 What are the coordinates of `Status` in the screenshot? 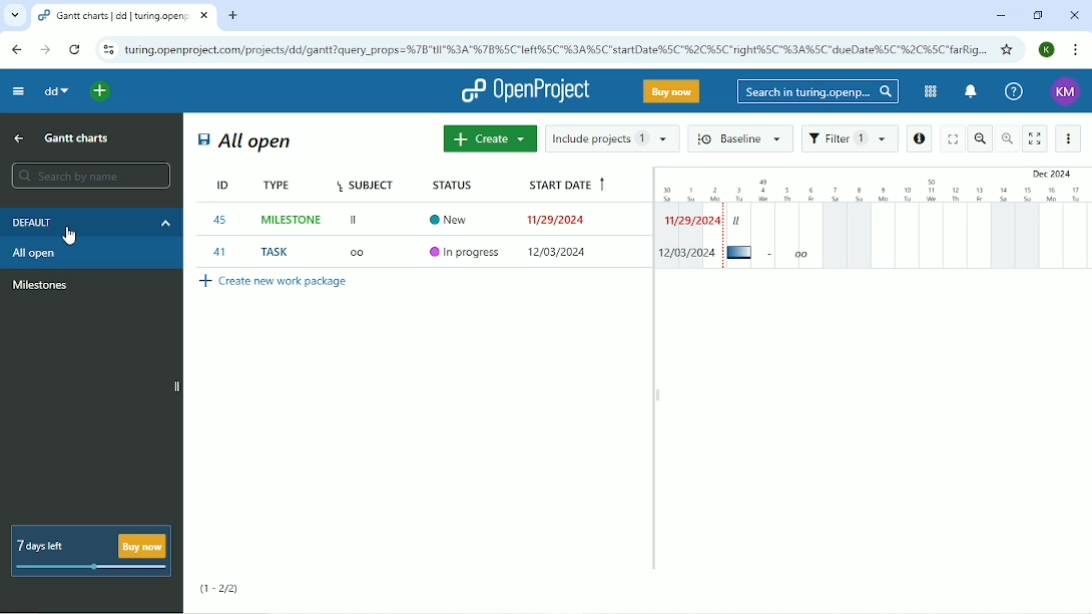 It's located at (465, 220).